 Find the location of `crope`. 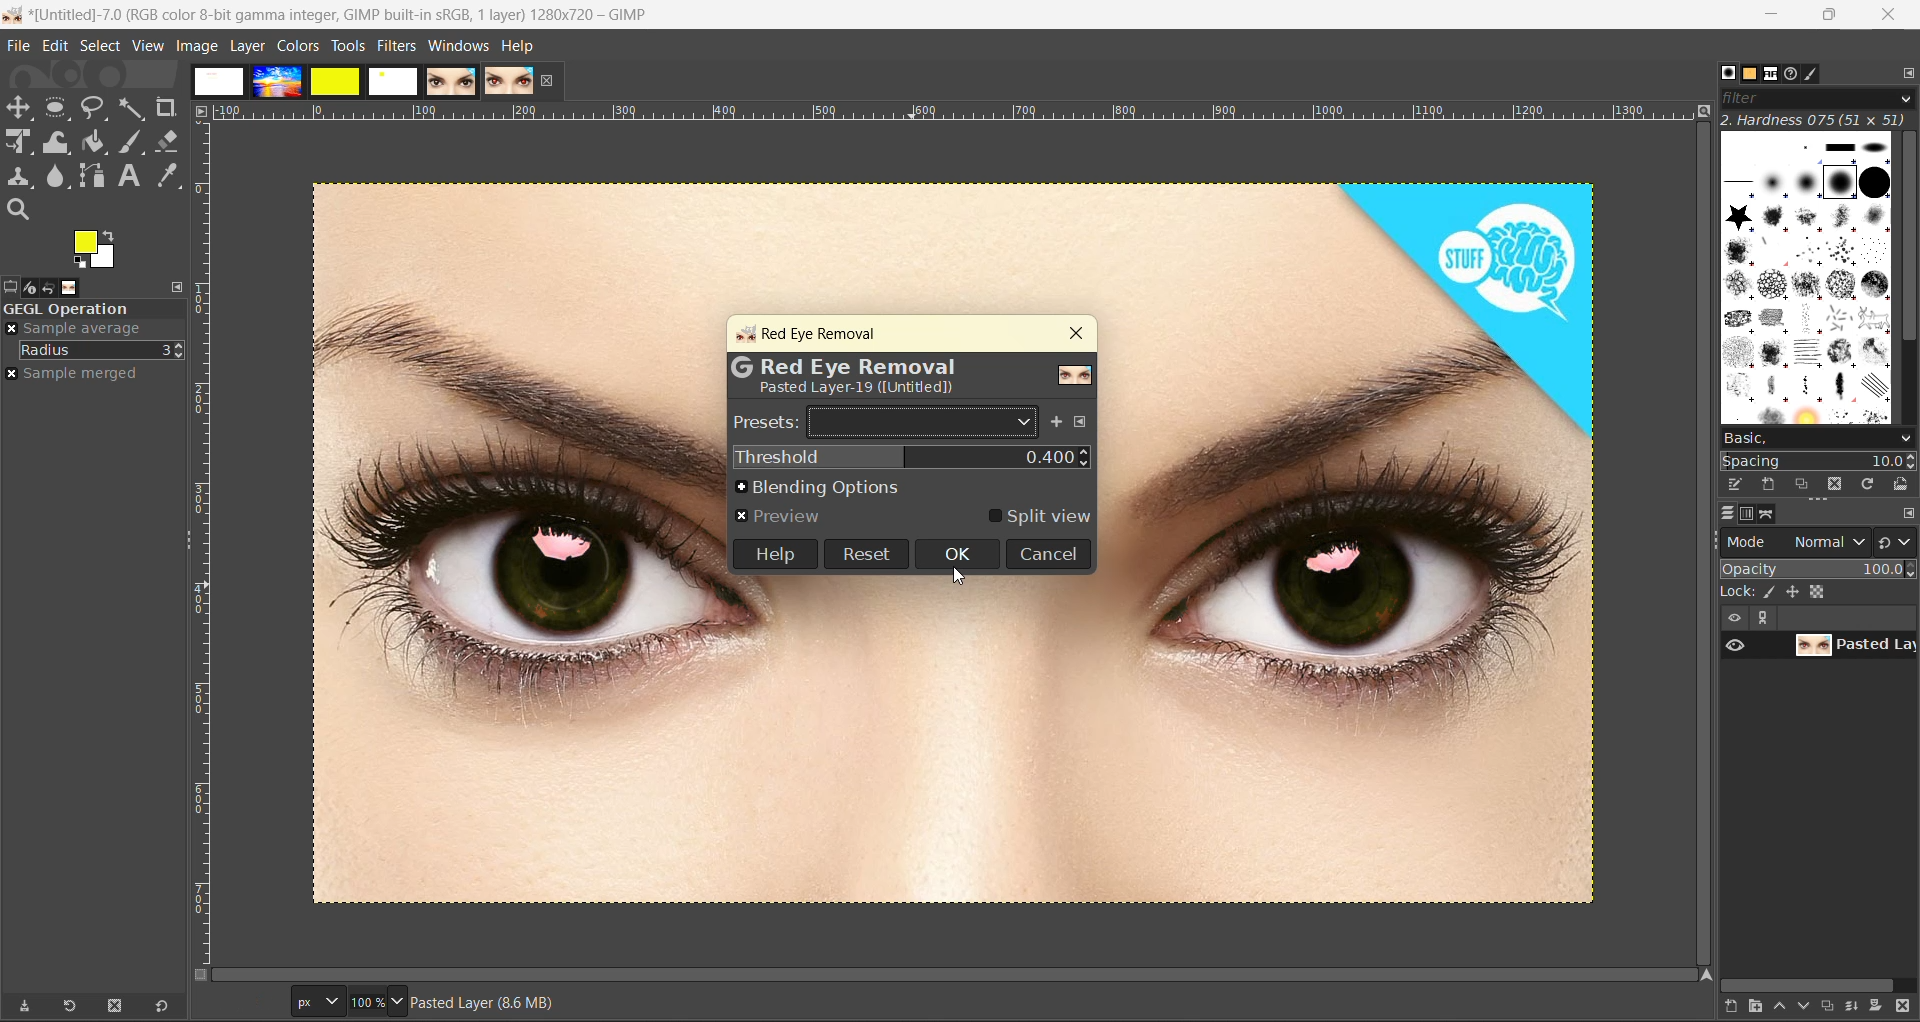

crope is located at coordinates (164, 107).